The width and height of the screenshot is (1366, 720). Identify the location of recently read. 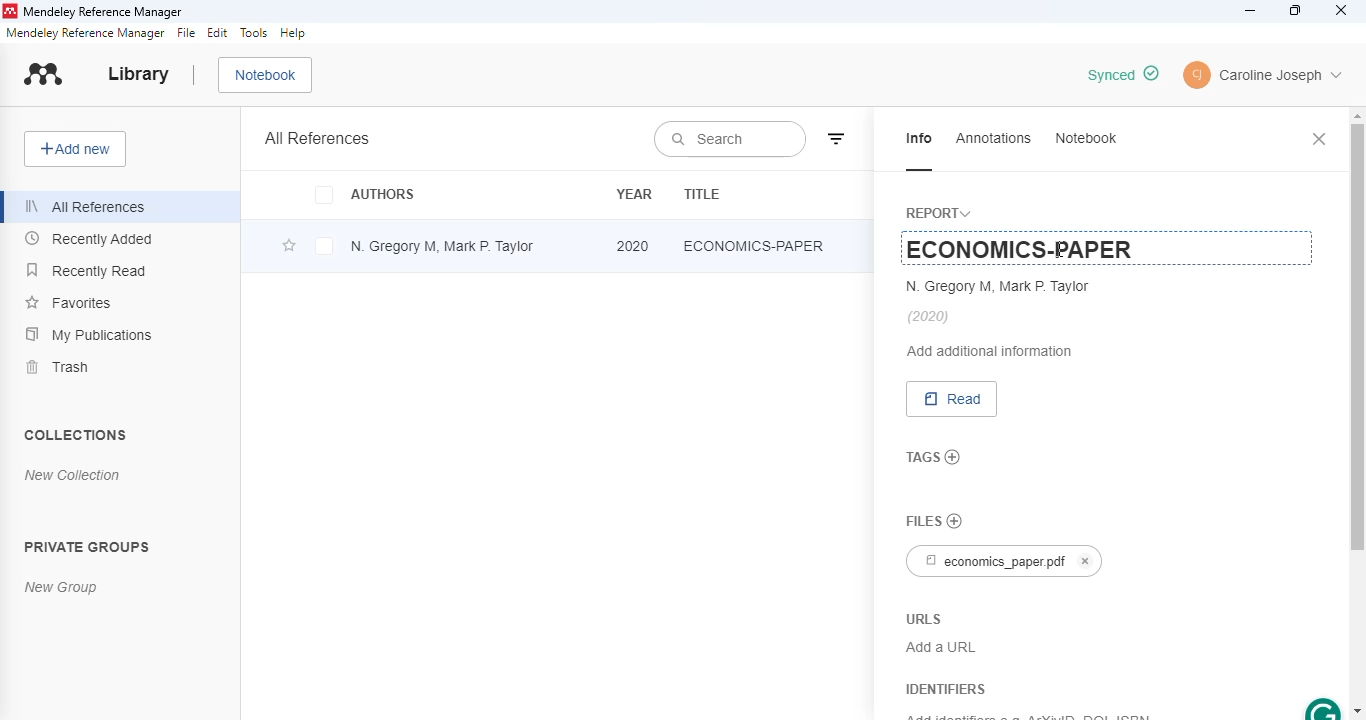
(86, 269).